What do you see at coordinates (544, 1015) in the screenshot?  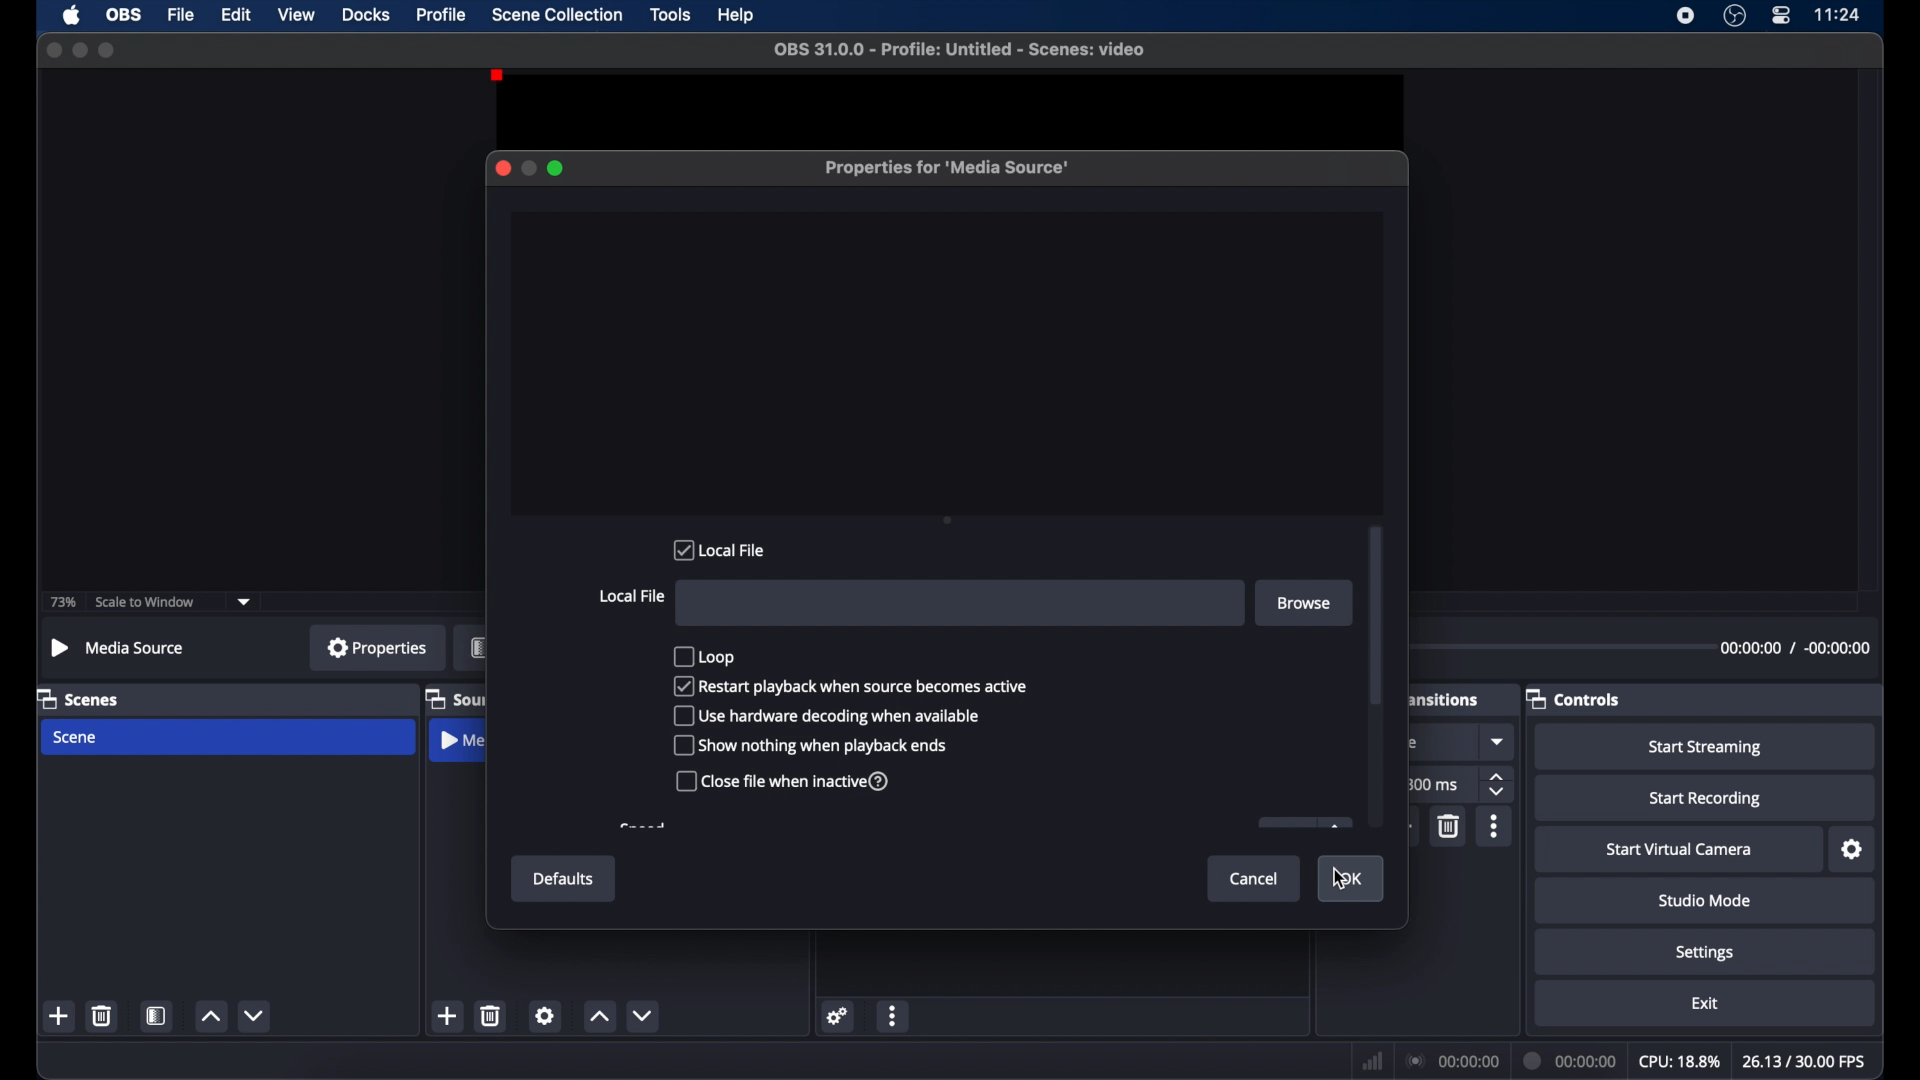 I see `settings` at bounding box center [544, 1015].